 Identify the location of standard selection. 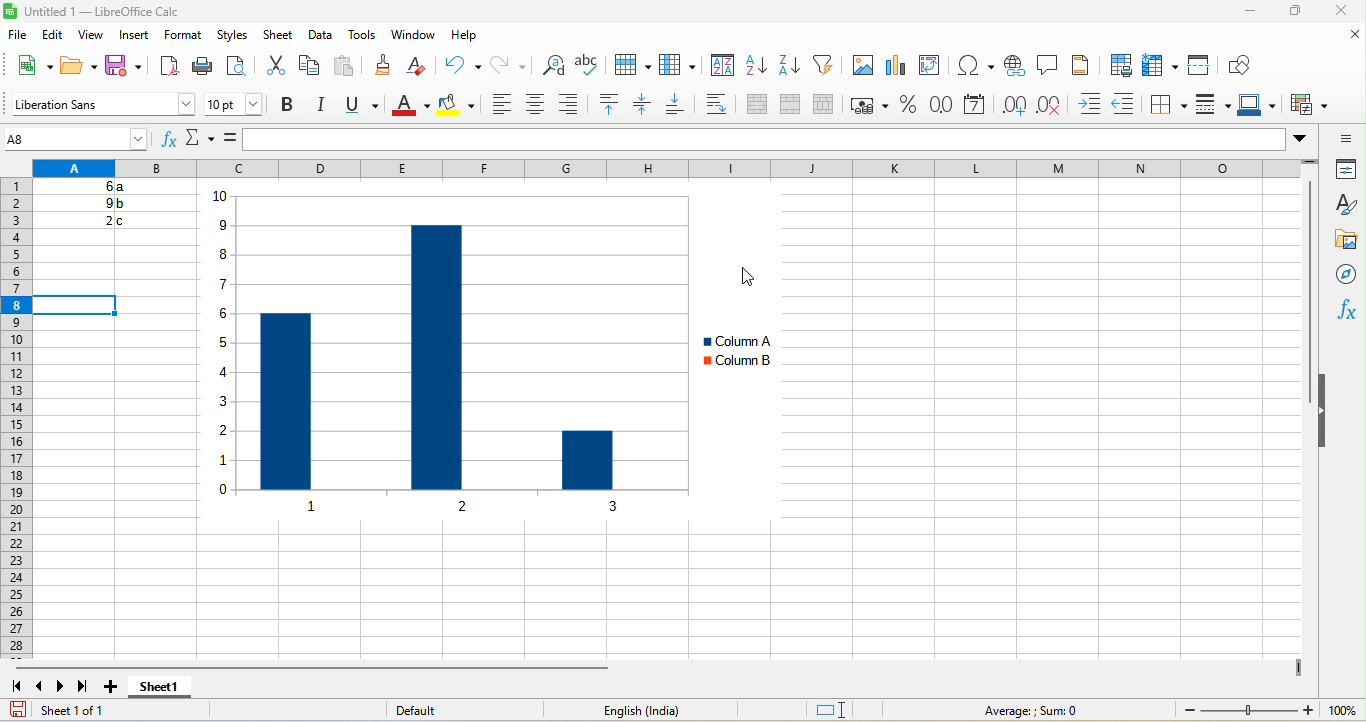
(838, 711).